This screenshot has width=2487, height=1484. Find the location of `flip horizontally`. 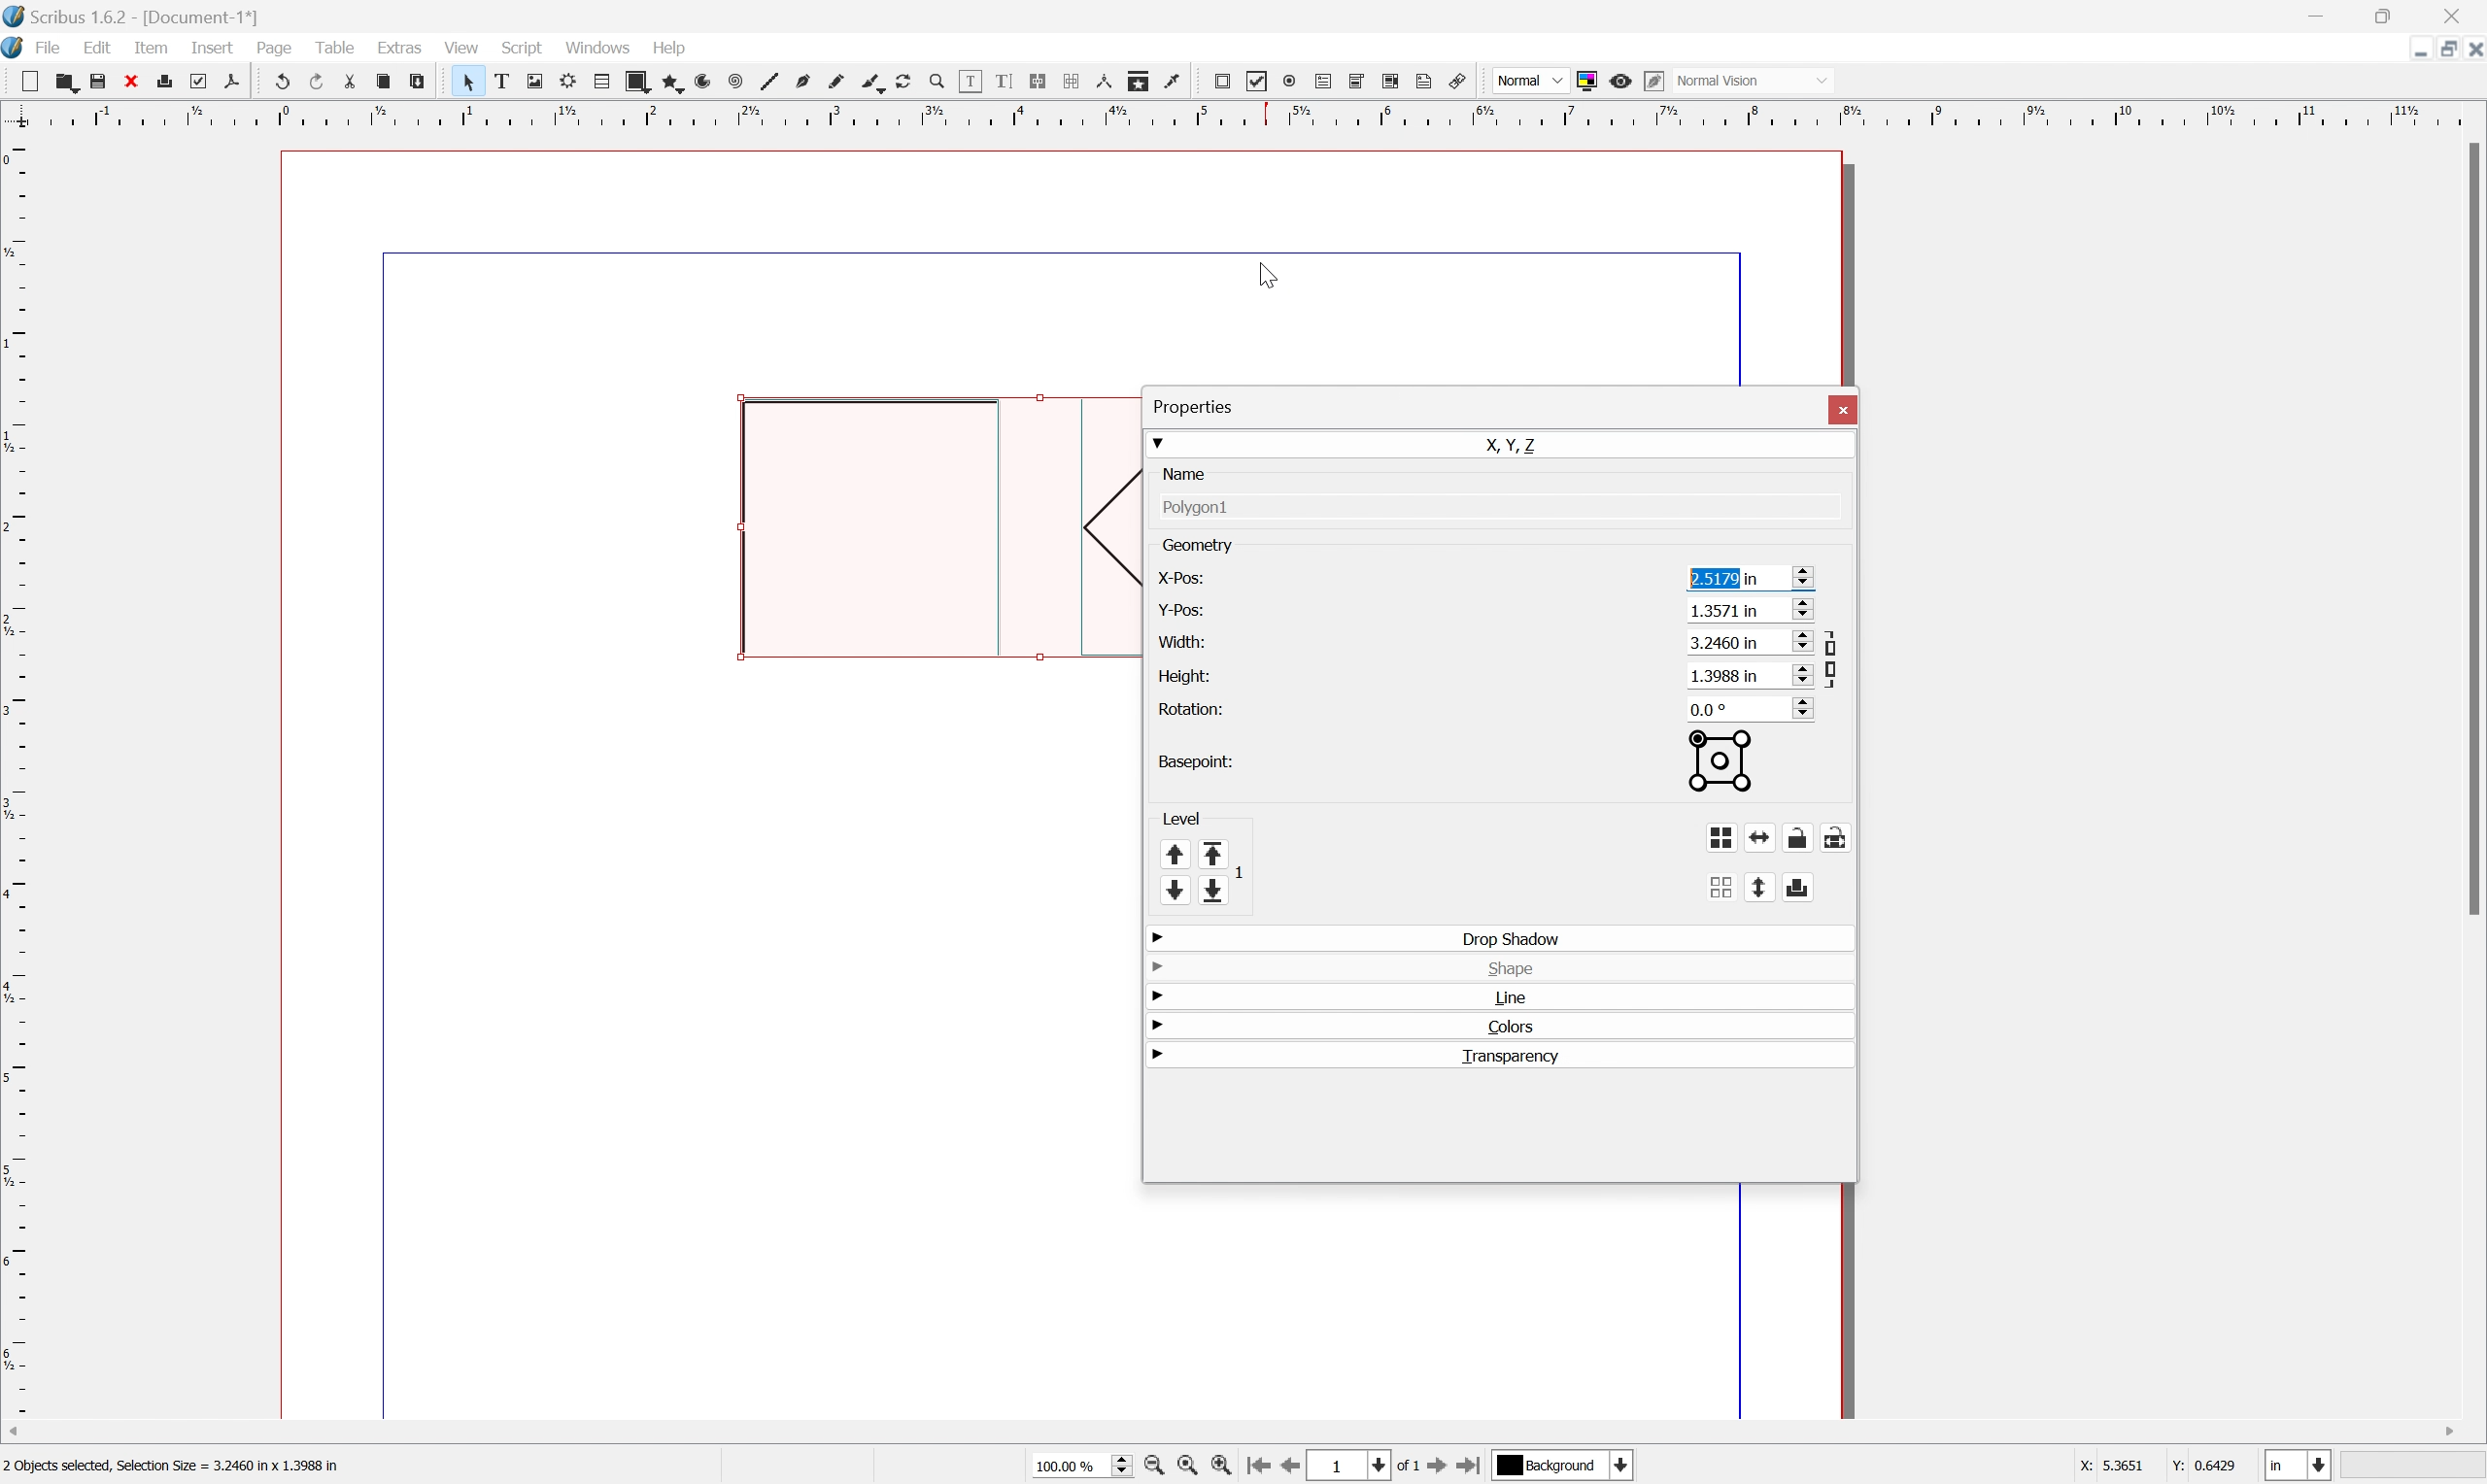

flip horizontally is located at coordinates (1761, 838).